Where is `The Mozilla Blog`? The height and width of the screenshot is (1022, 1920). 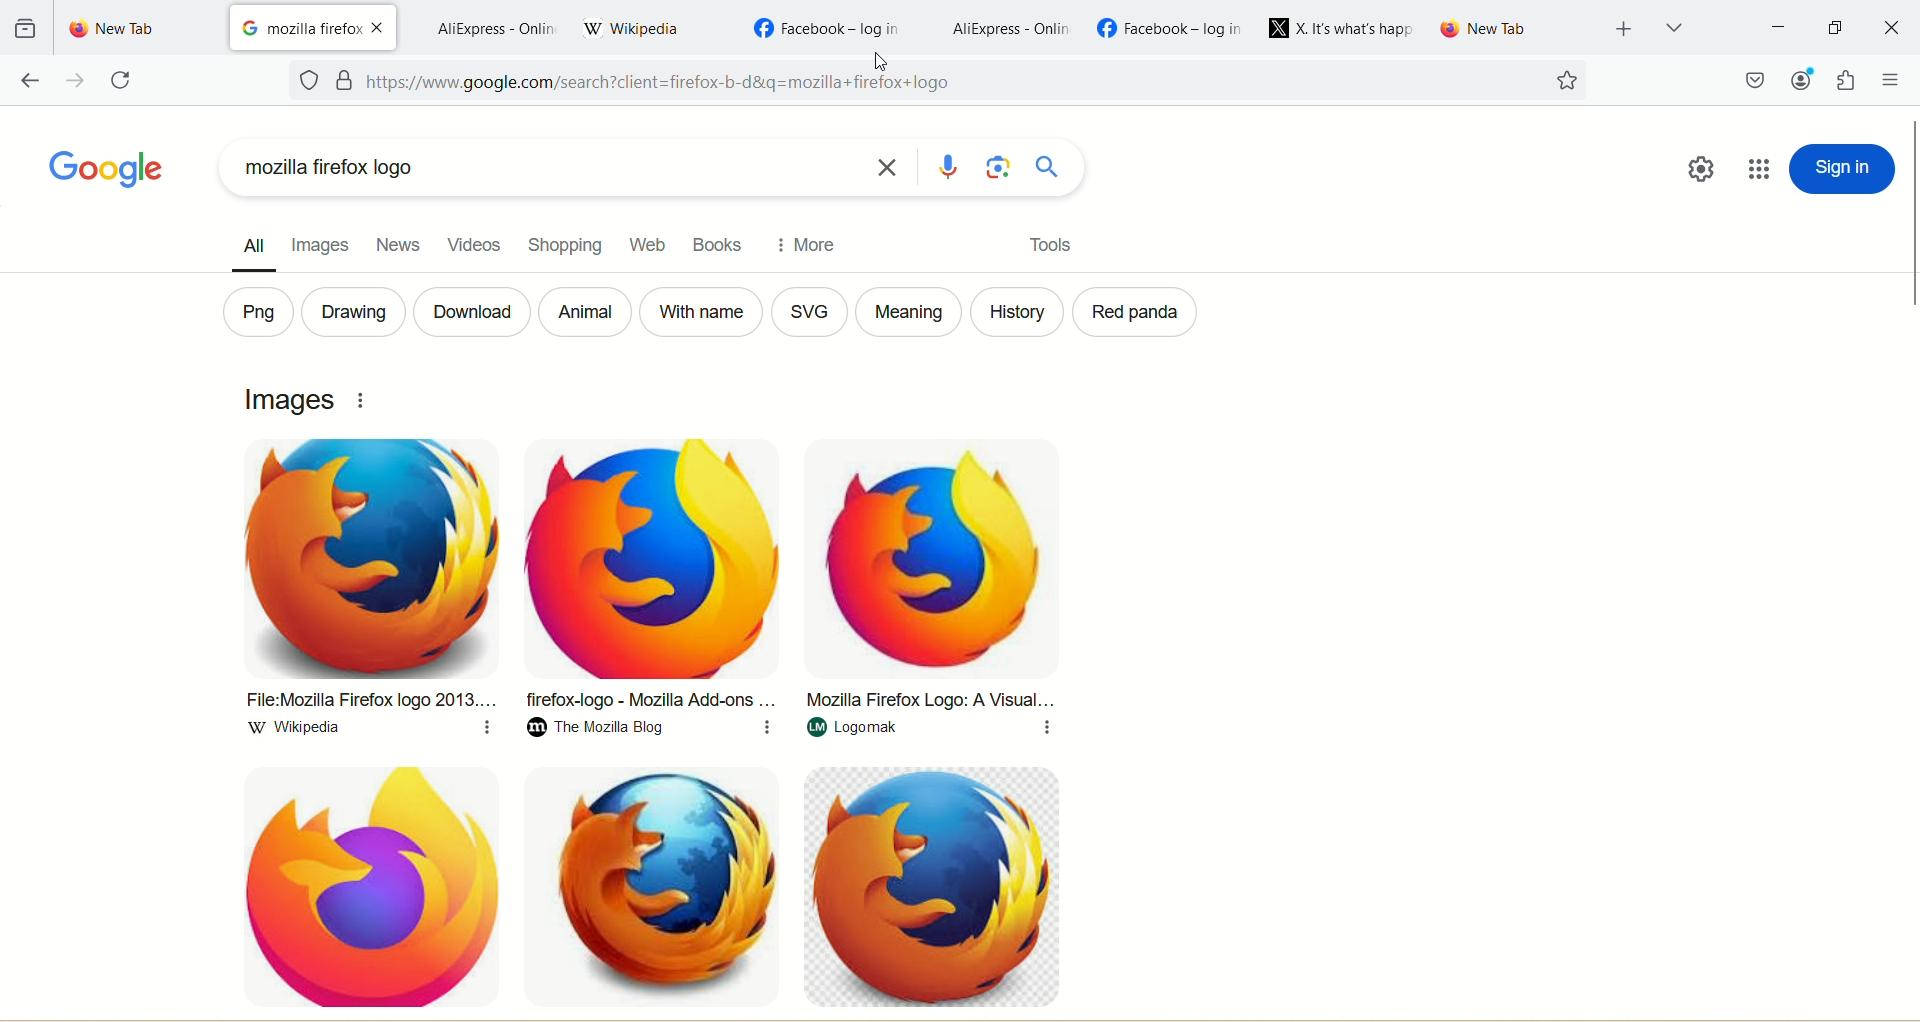 The Mozilla Blog is located at coordinates (656, 732).